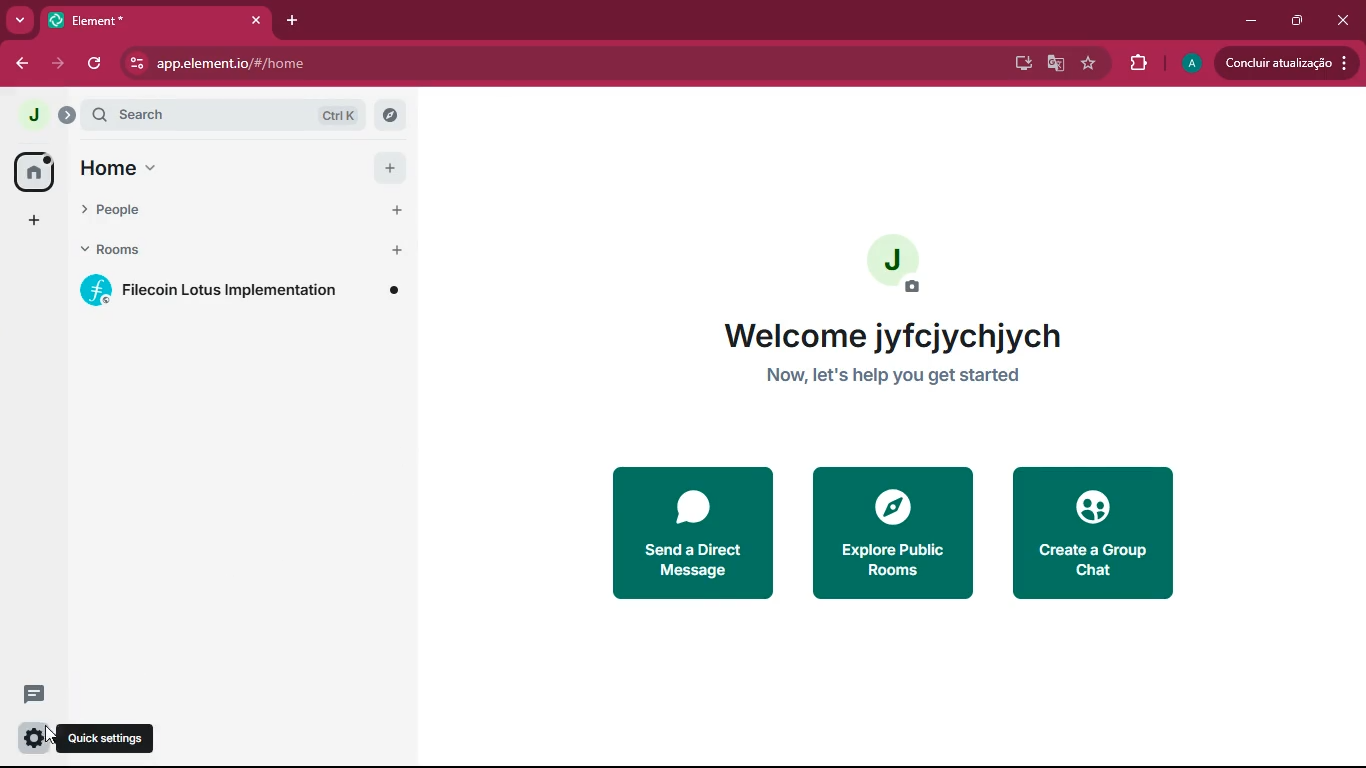 Image resolution: width=1366 pixels, height=768 pixels. What do you see at coordinates (1095, 530) in the screenshot?
I see `create a group chat` at bounding box center [1095, 530].